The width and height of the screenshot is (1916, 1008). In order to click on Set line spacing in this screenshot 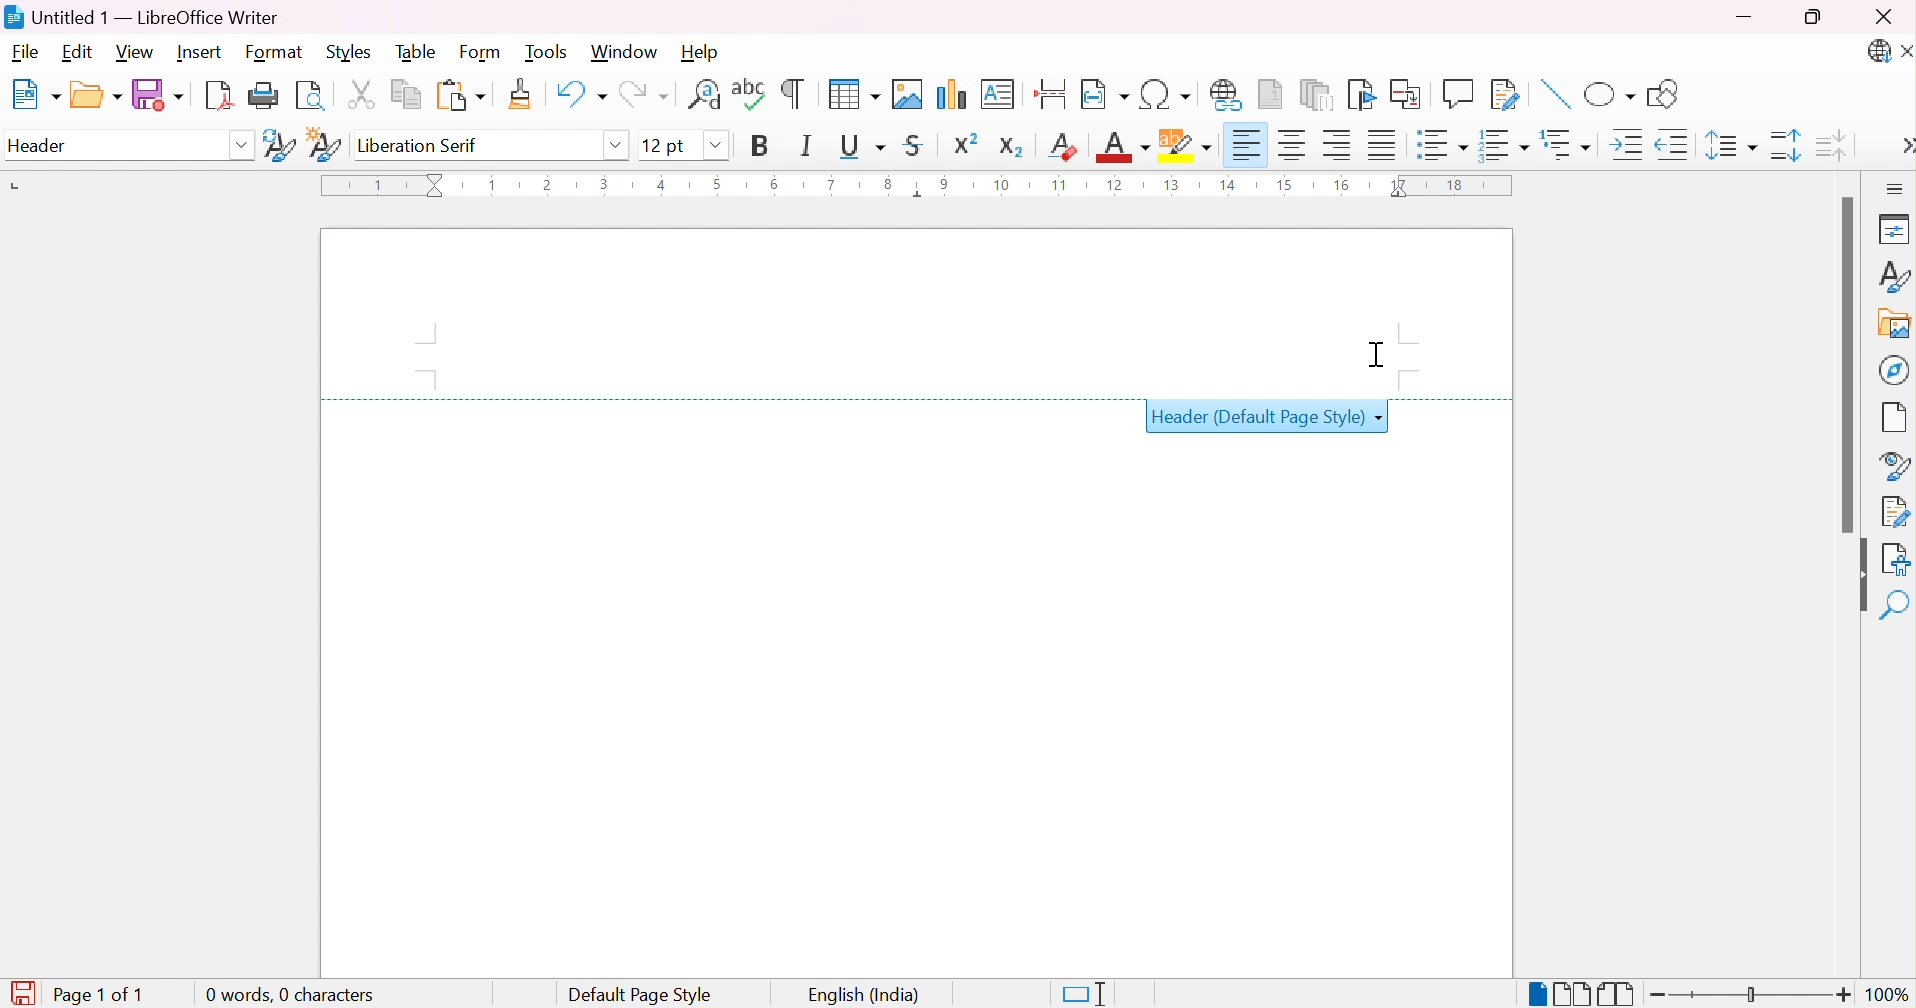, I will do `click(1731, 148)`.